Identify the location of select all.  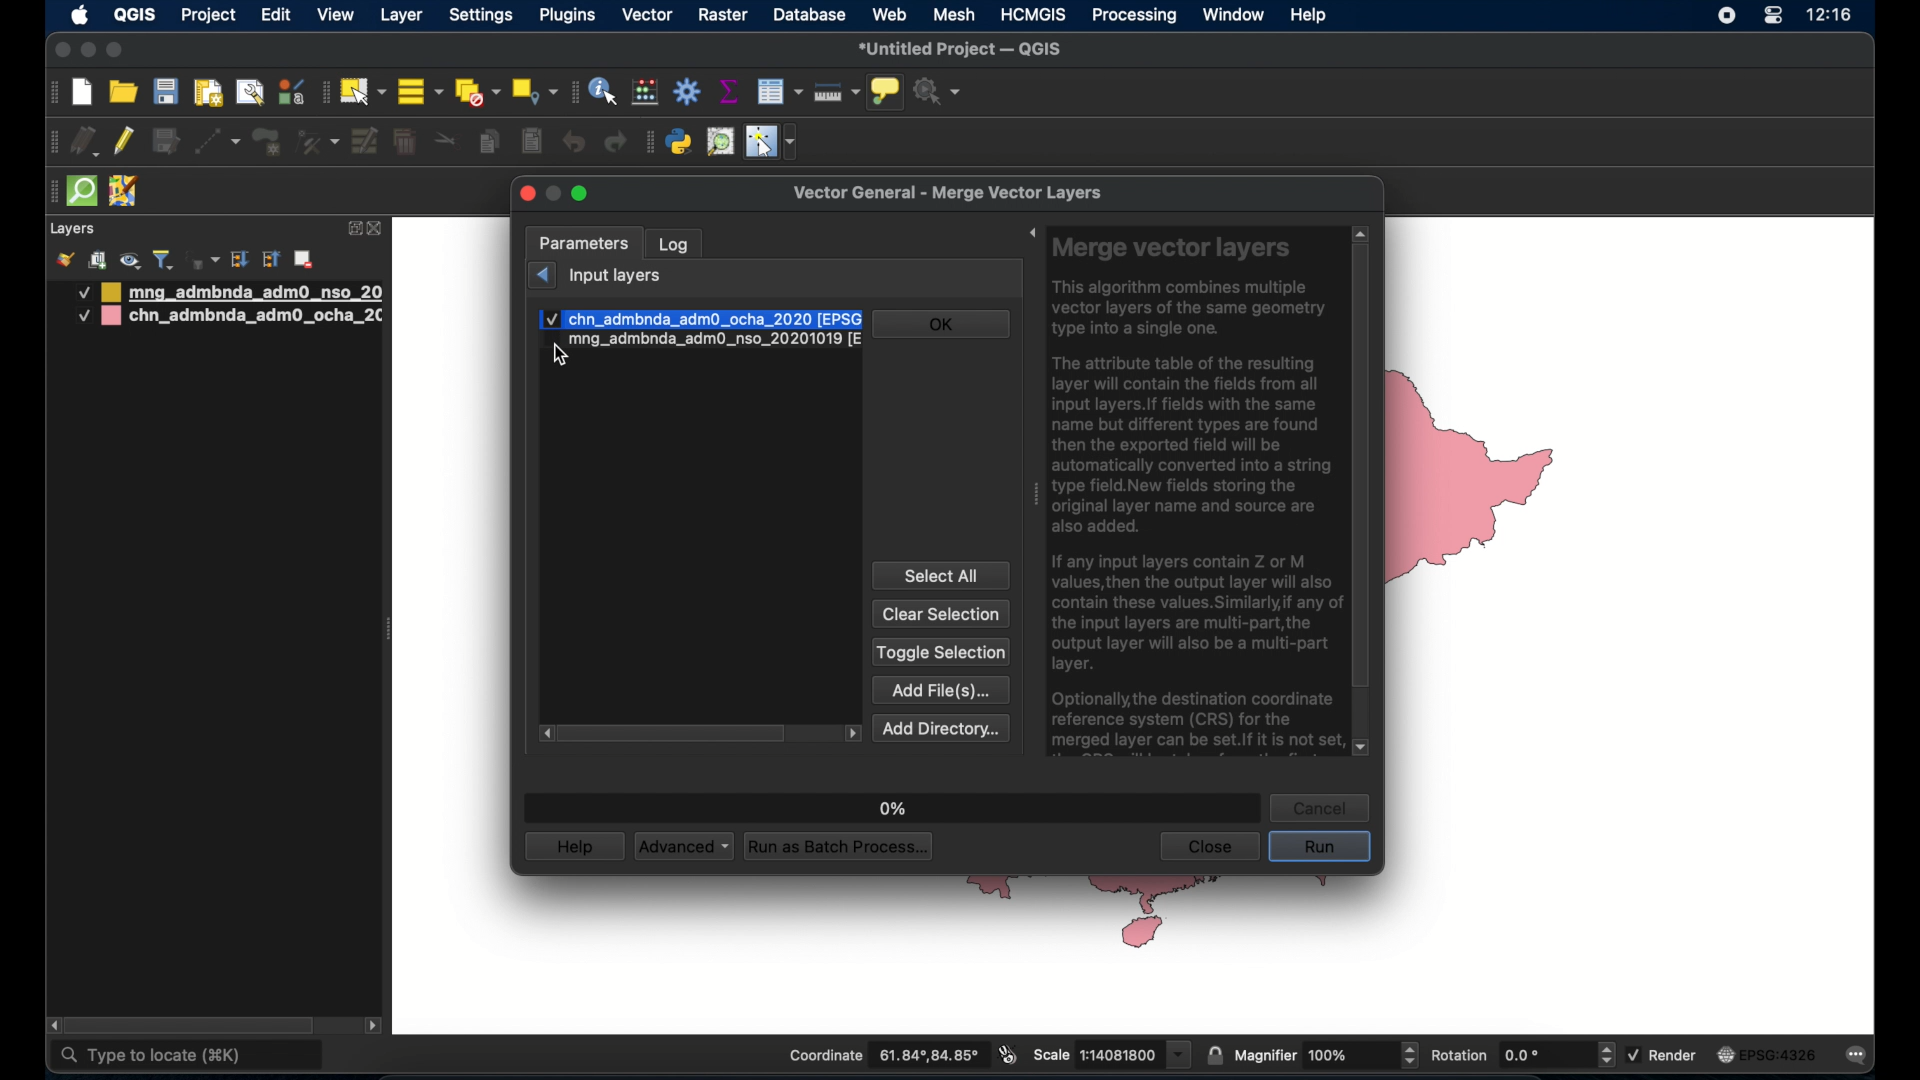
(941, 575).